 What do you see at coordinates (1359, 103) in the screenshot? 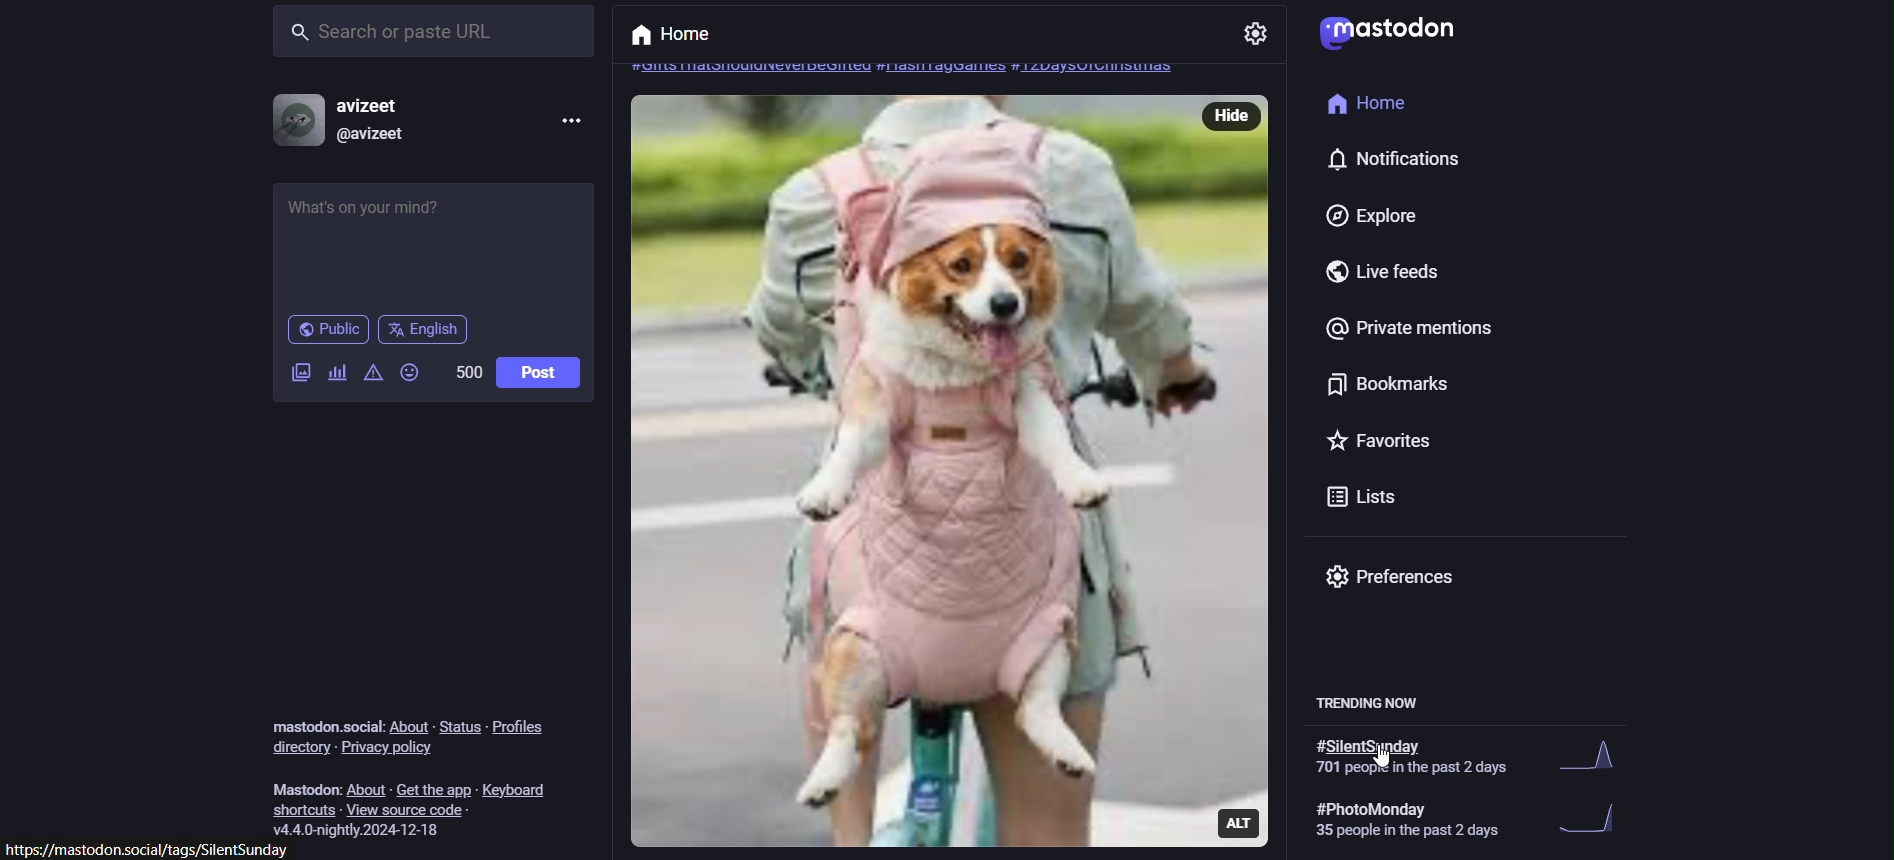
I see `home` at bounding box center [1359, 103].